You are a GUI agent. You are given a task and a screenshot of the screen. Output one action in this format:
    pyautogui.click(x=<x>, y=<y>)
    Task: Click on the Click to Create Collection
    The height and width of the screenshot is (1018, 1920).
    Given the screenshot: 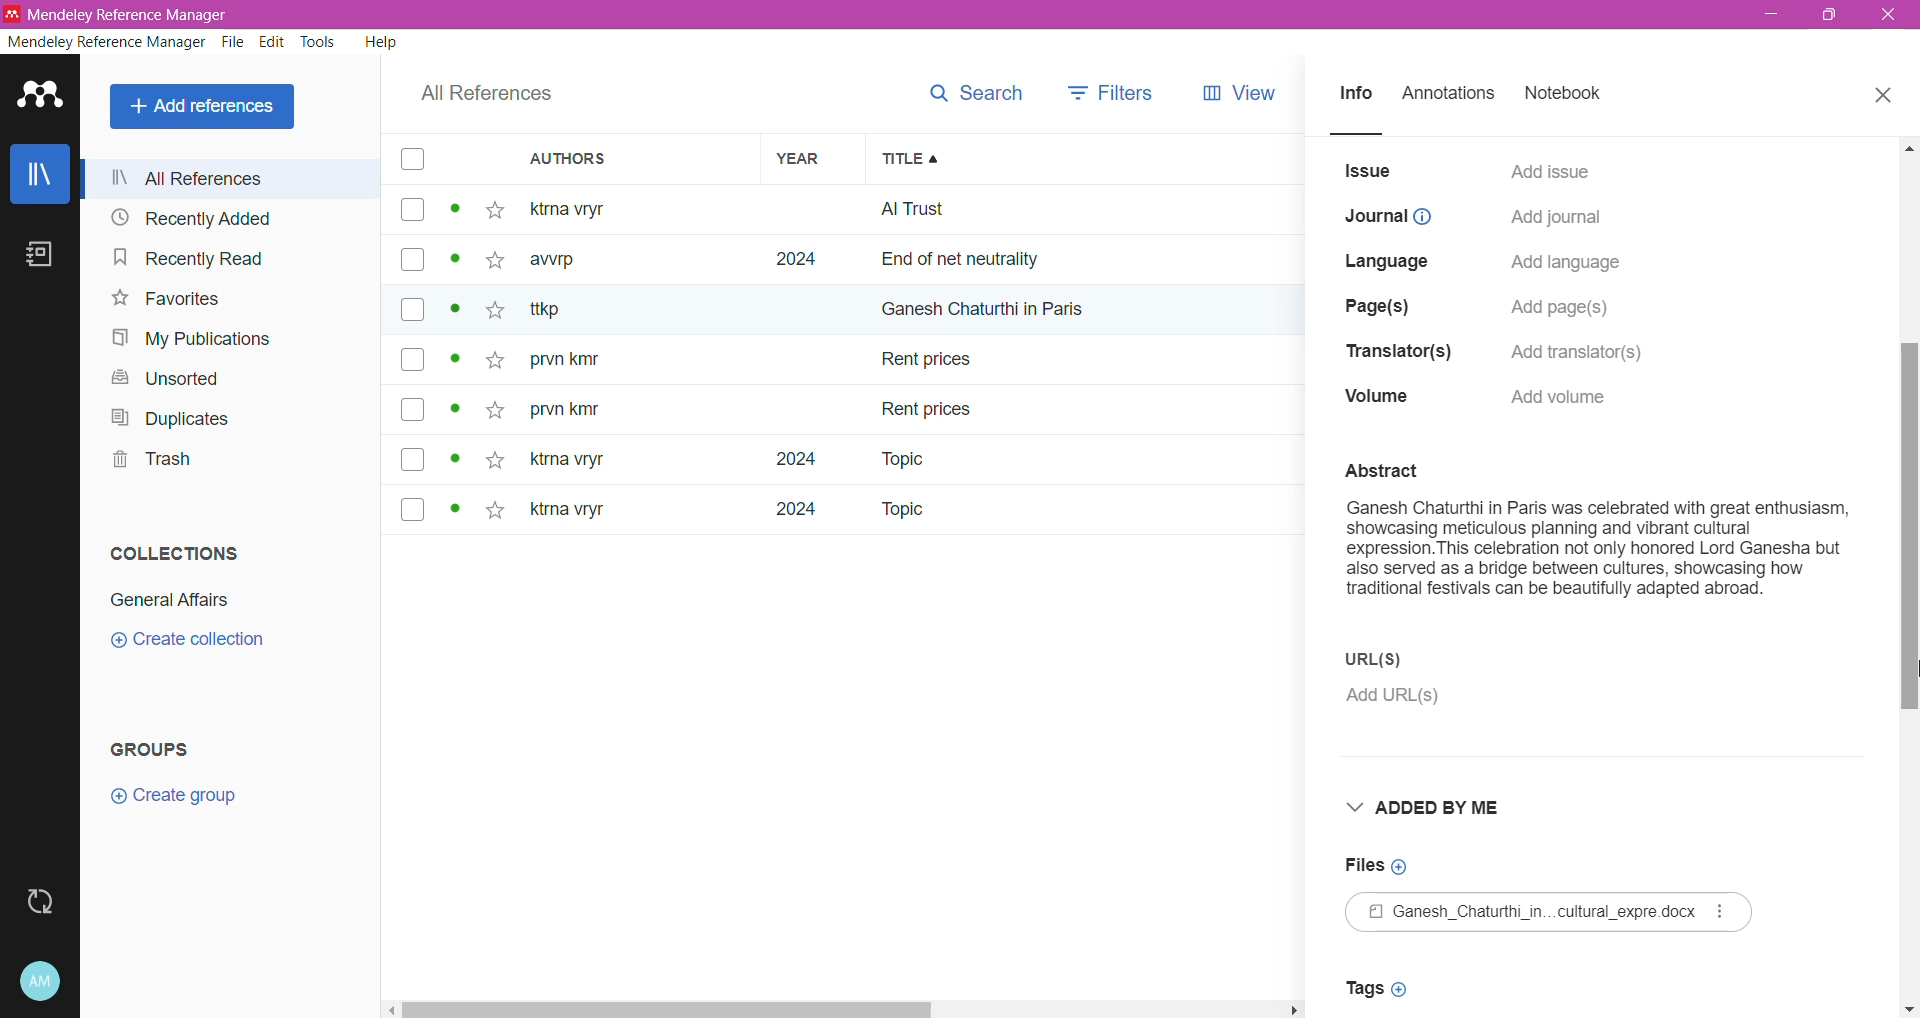 What is the action you would take?
    pyautogui.click(x=198, y=643)
    